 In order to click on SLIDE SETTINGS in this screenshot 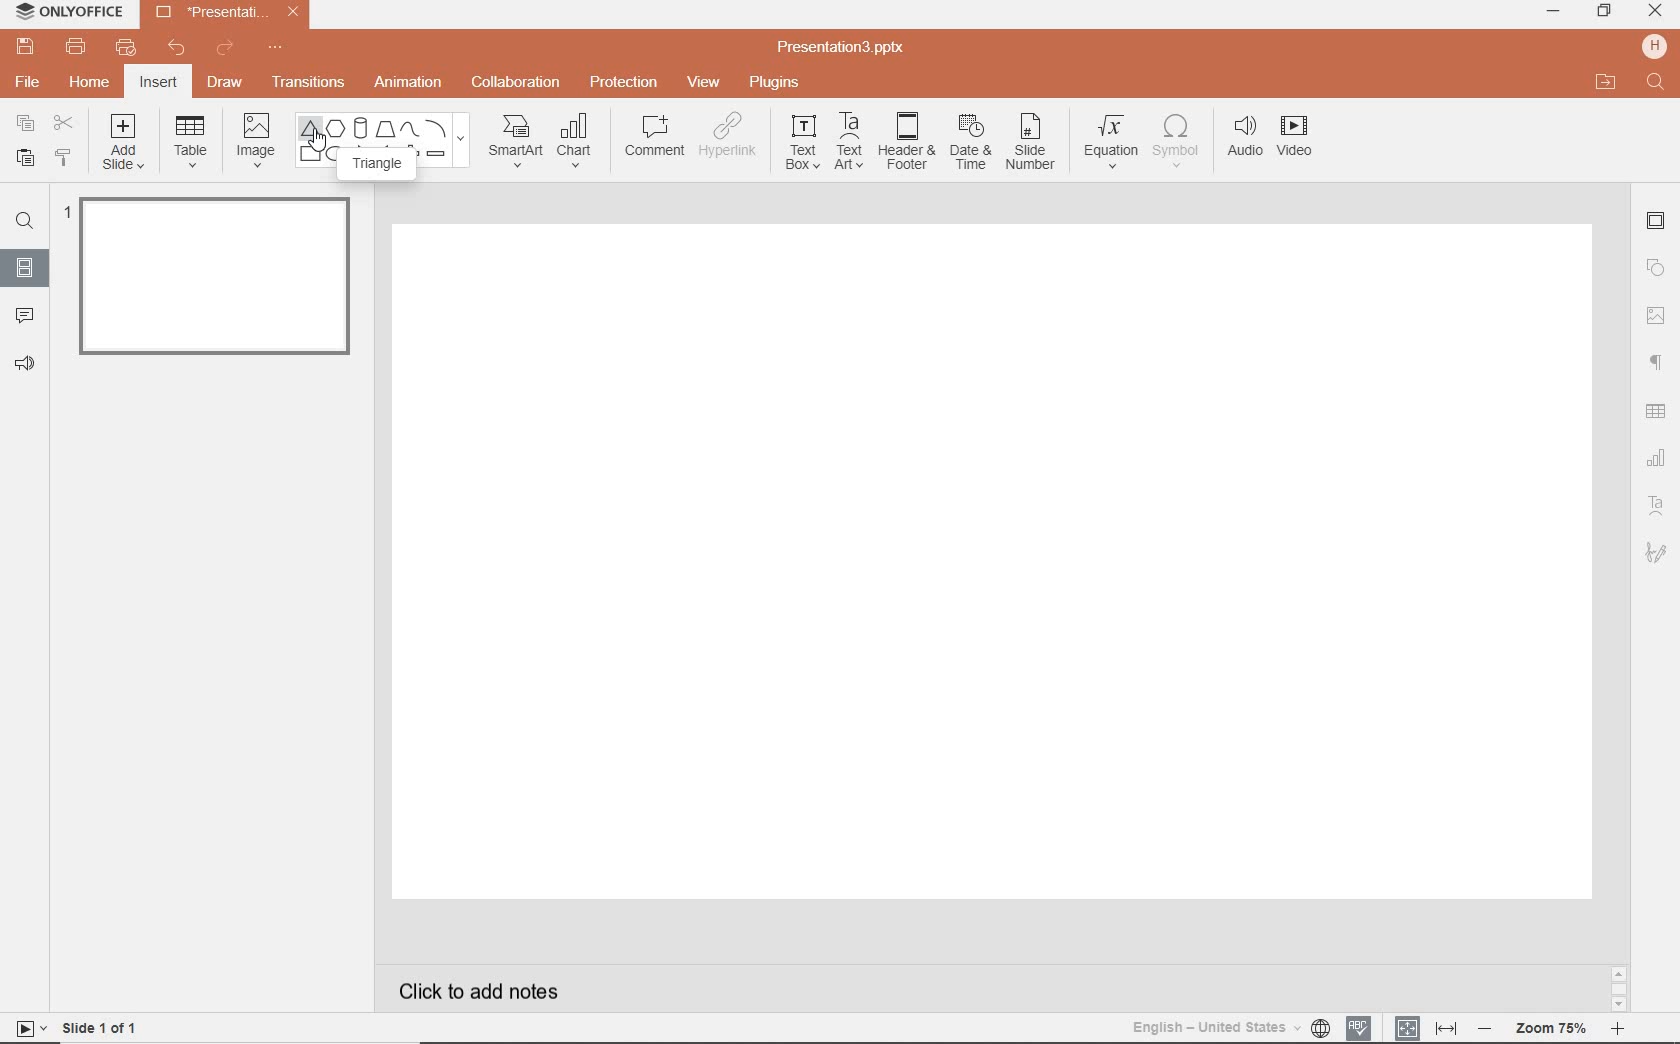, I will do `click(1656, 222)`.